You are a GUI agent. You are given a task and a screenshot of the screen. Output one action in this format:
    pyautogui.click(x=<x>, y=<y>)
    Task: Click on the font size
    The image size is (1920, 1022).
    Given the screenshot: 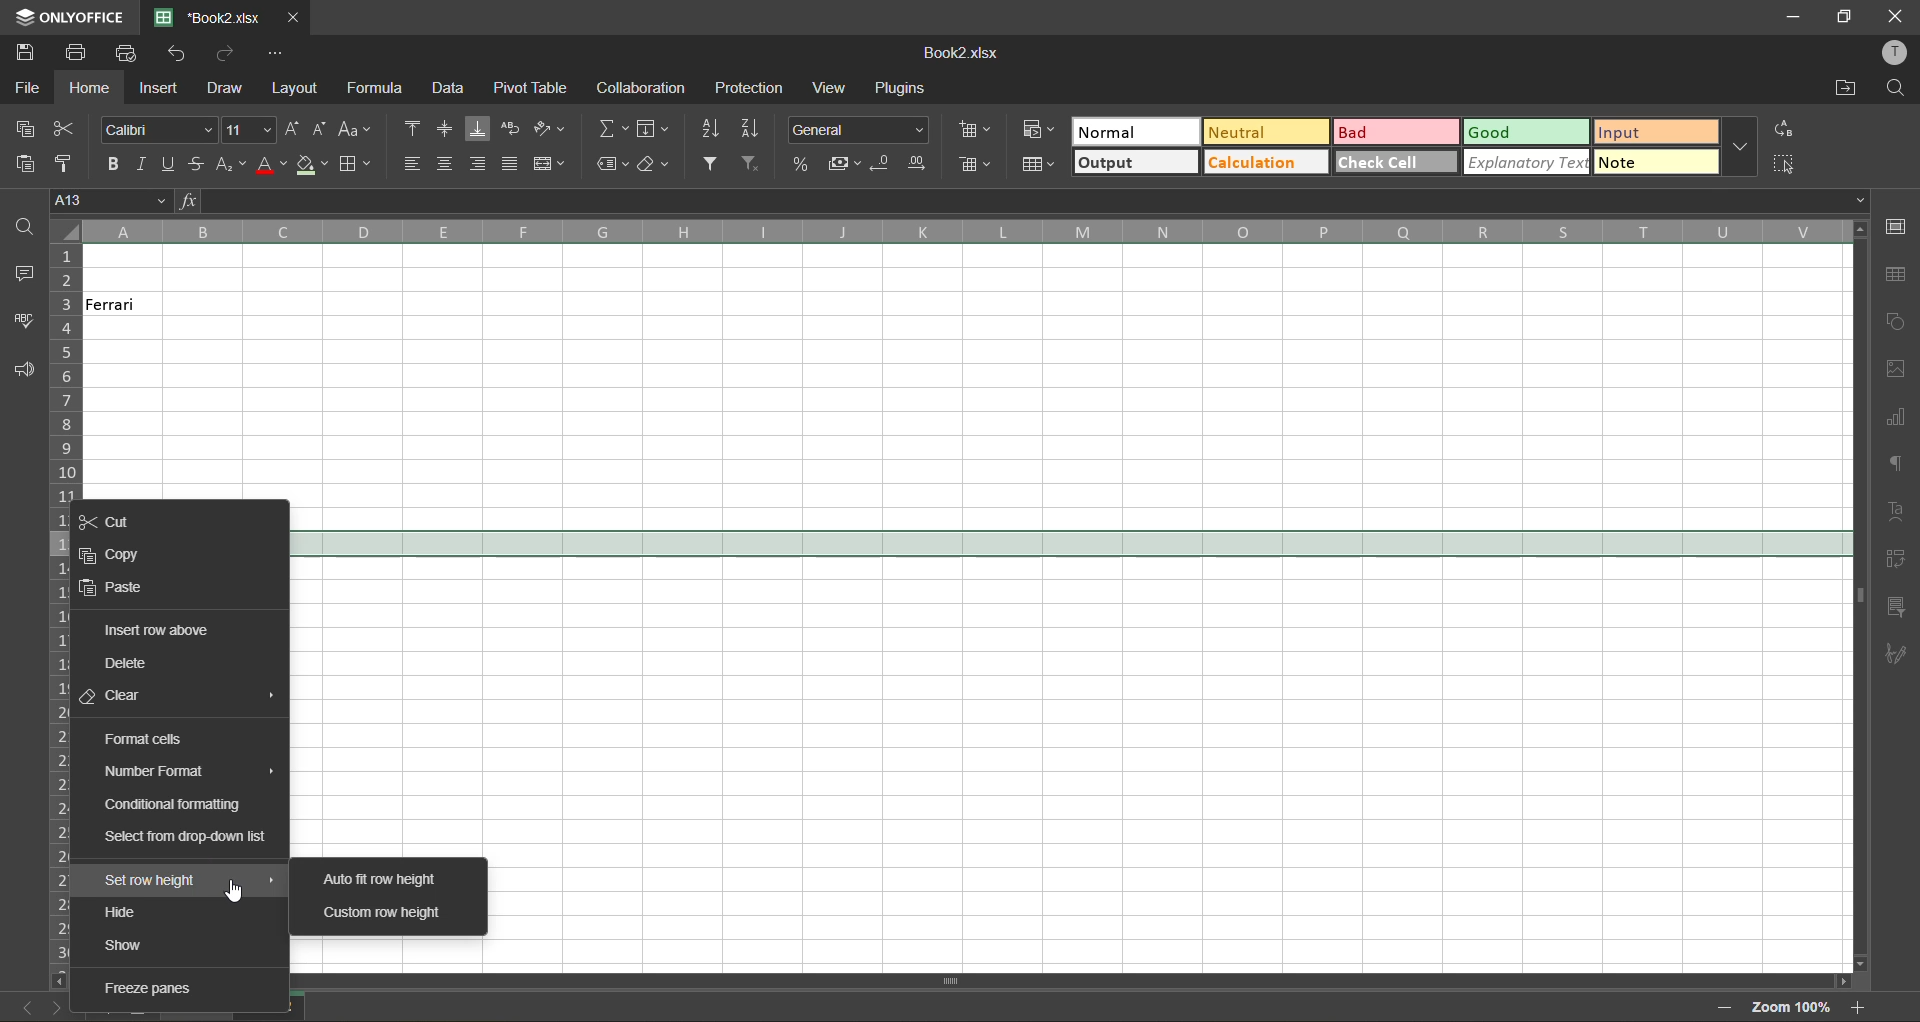 What is the action you would take?
    pyautogui.click(x=249, y=129)
    